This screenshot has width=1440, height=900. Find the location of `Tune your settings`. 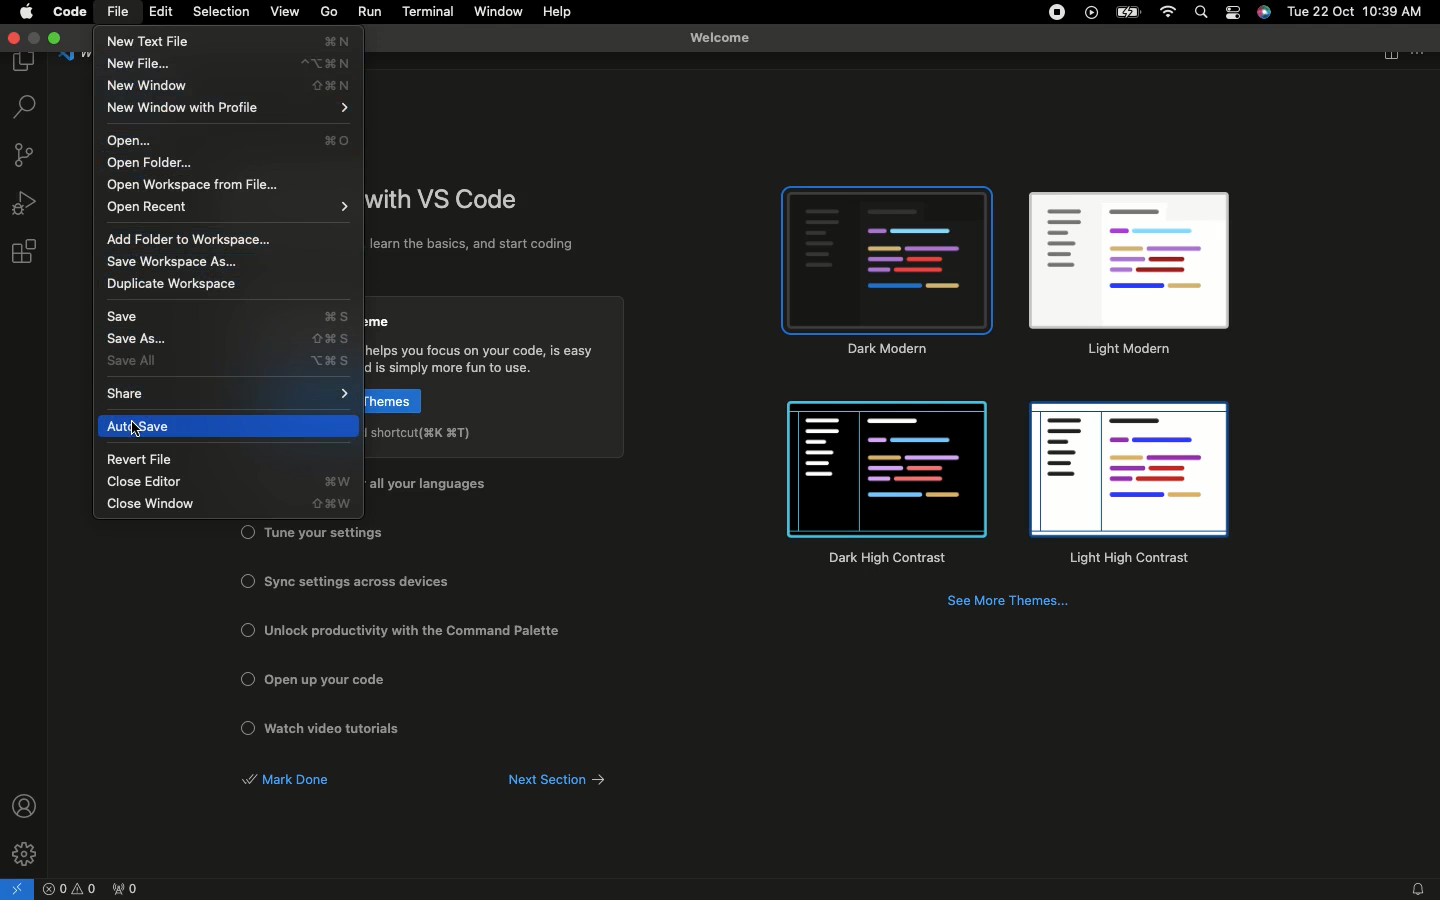

Tune your settings is located at coordinates (324, 533).